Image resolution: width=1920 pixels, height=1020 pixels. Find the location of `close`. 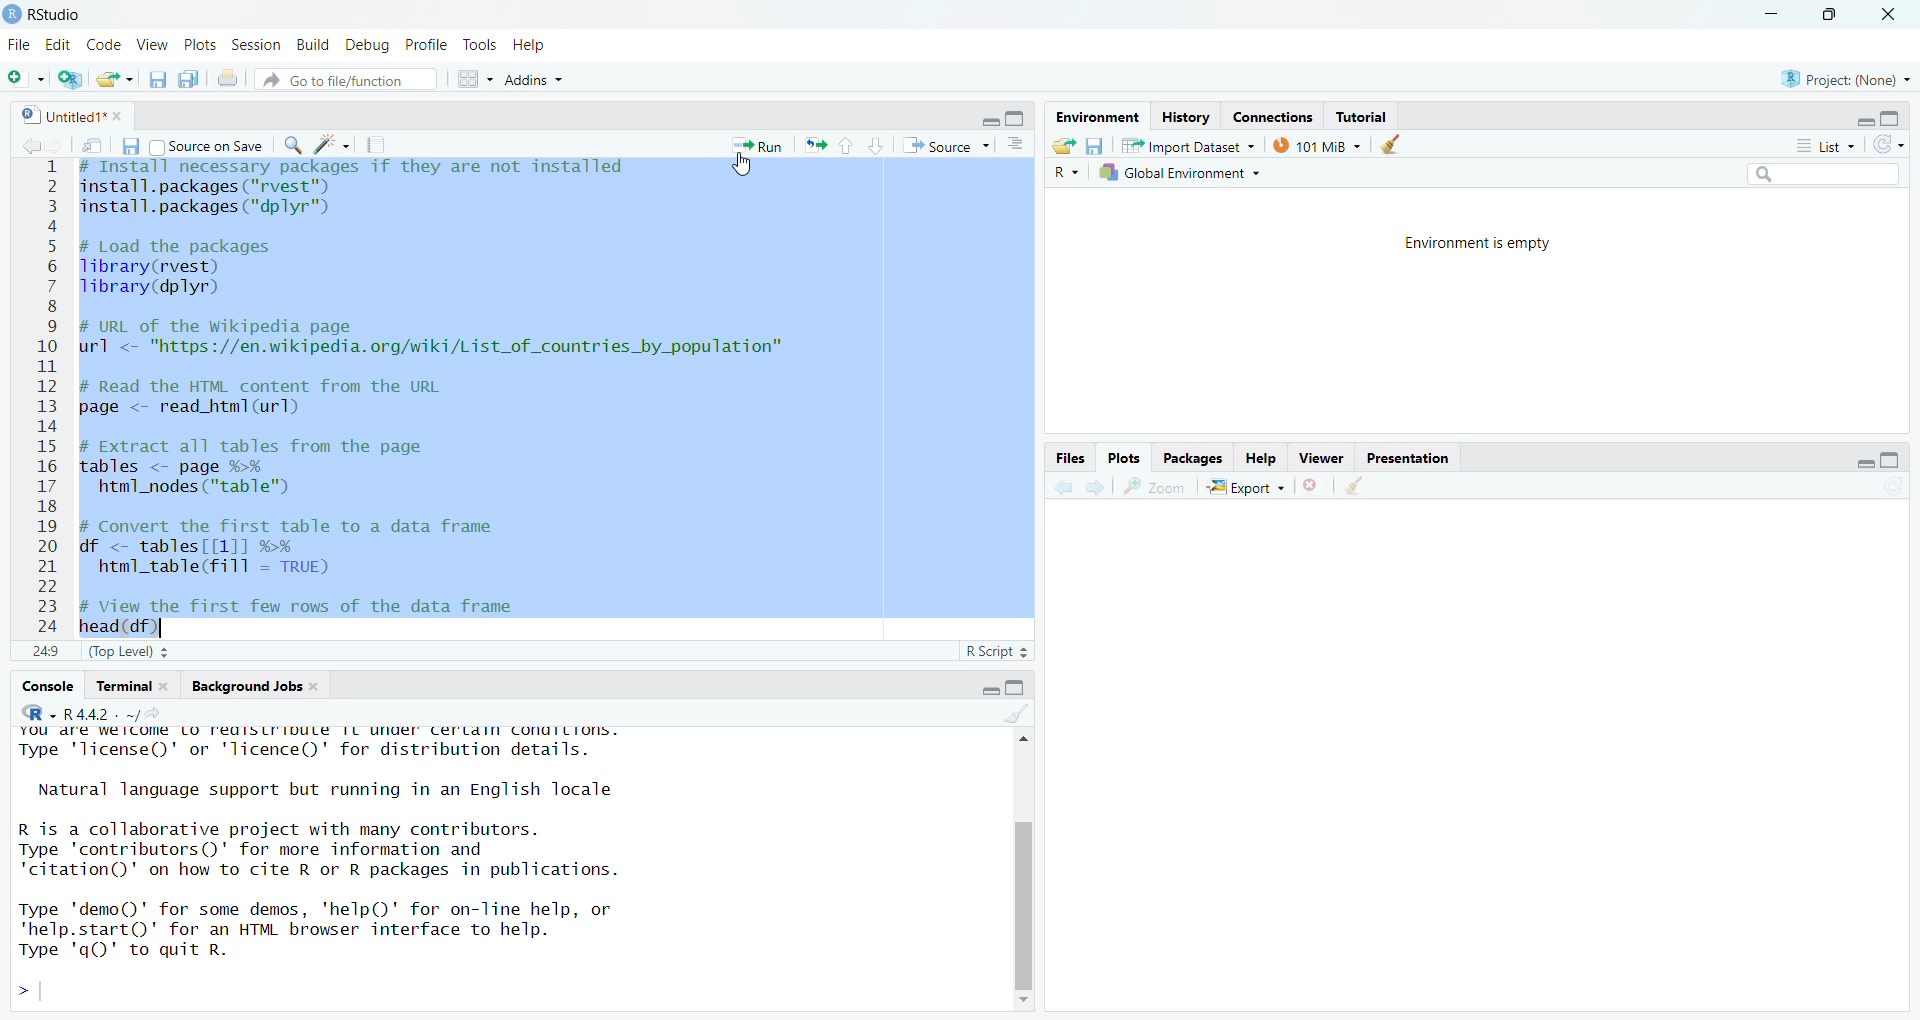

close is located at coordinates (121, 116).